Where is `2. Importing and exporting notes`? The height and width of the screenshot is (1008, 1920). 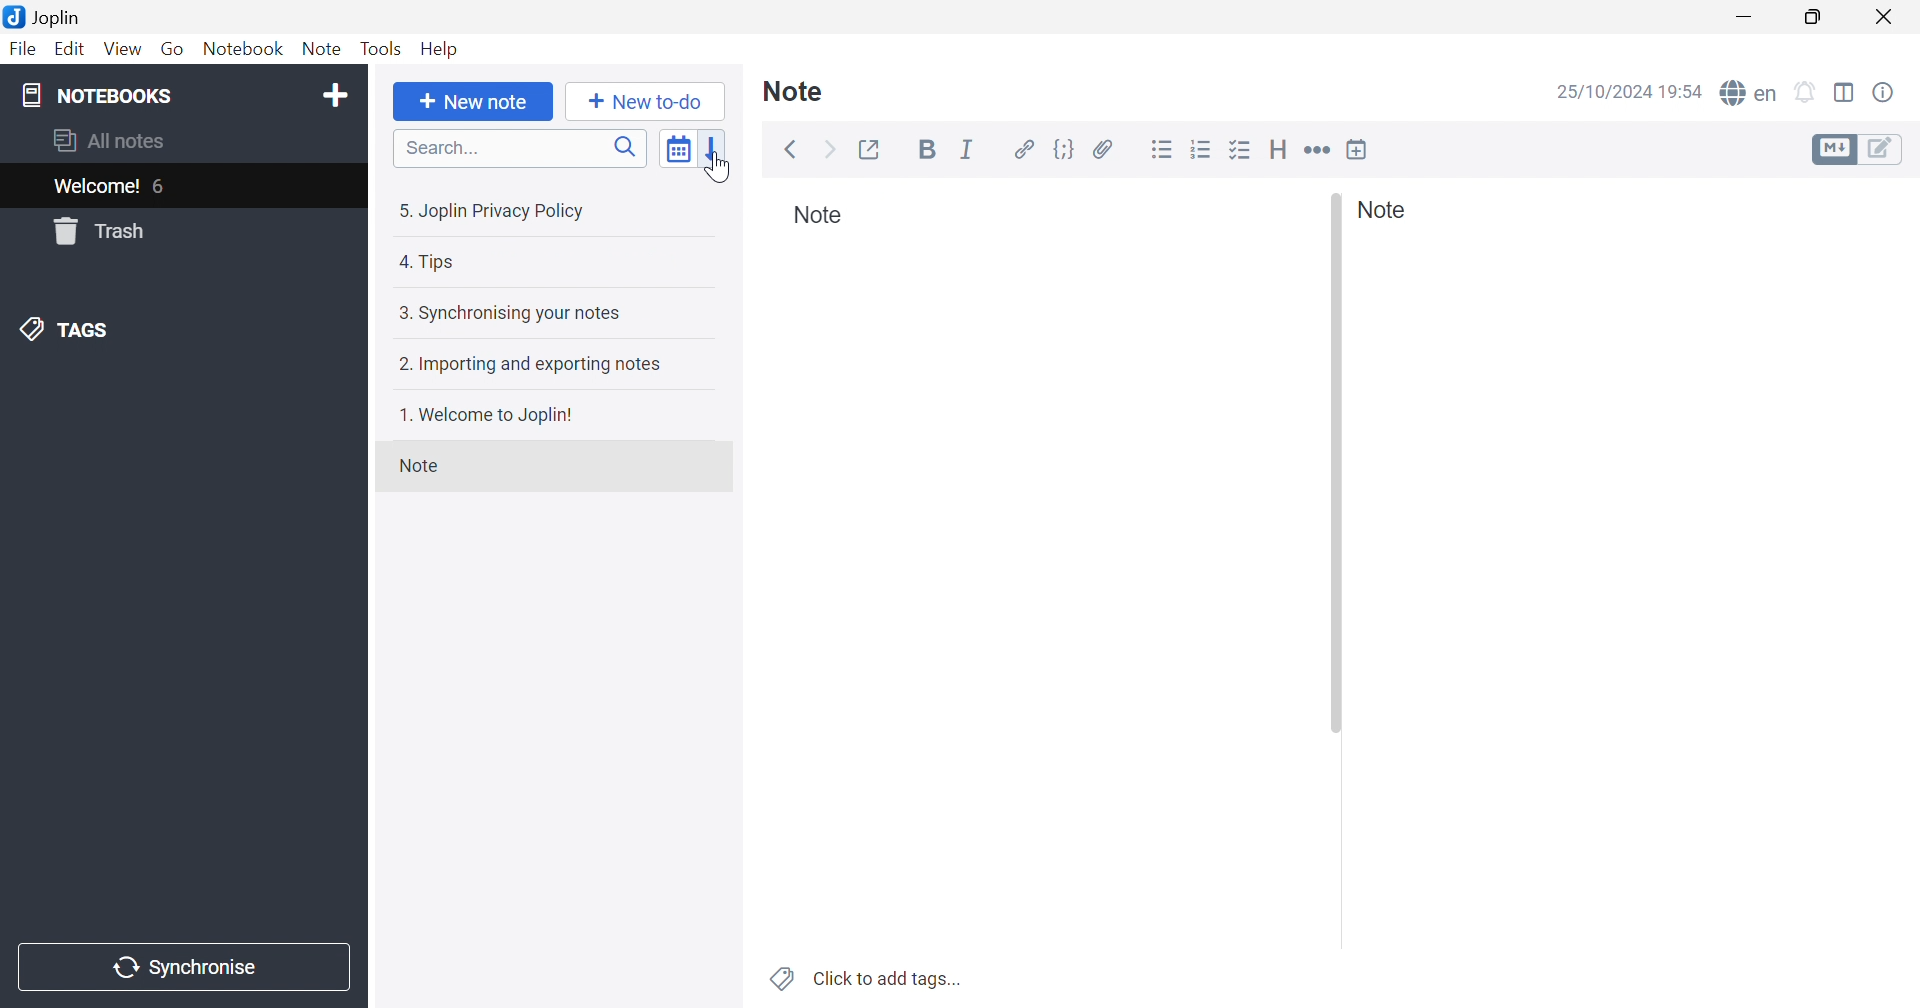
2. Importing and exporting notes is located at coordinates (530, 365).